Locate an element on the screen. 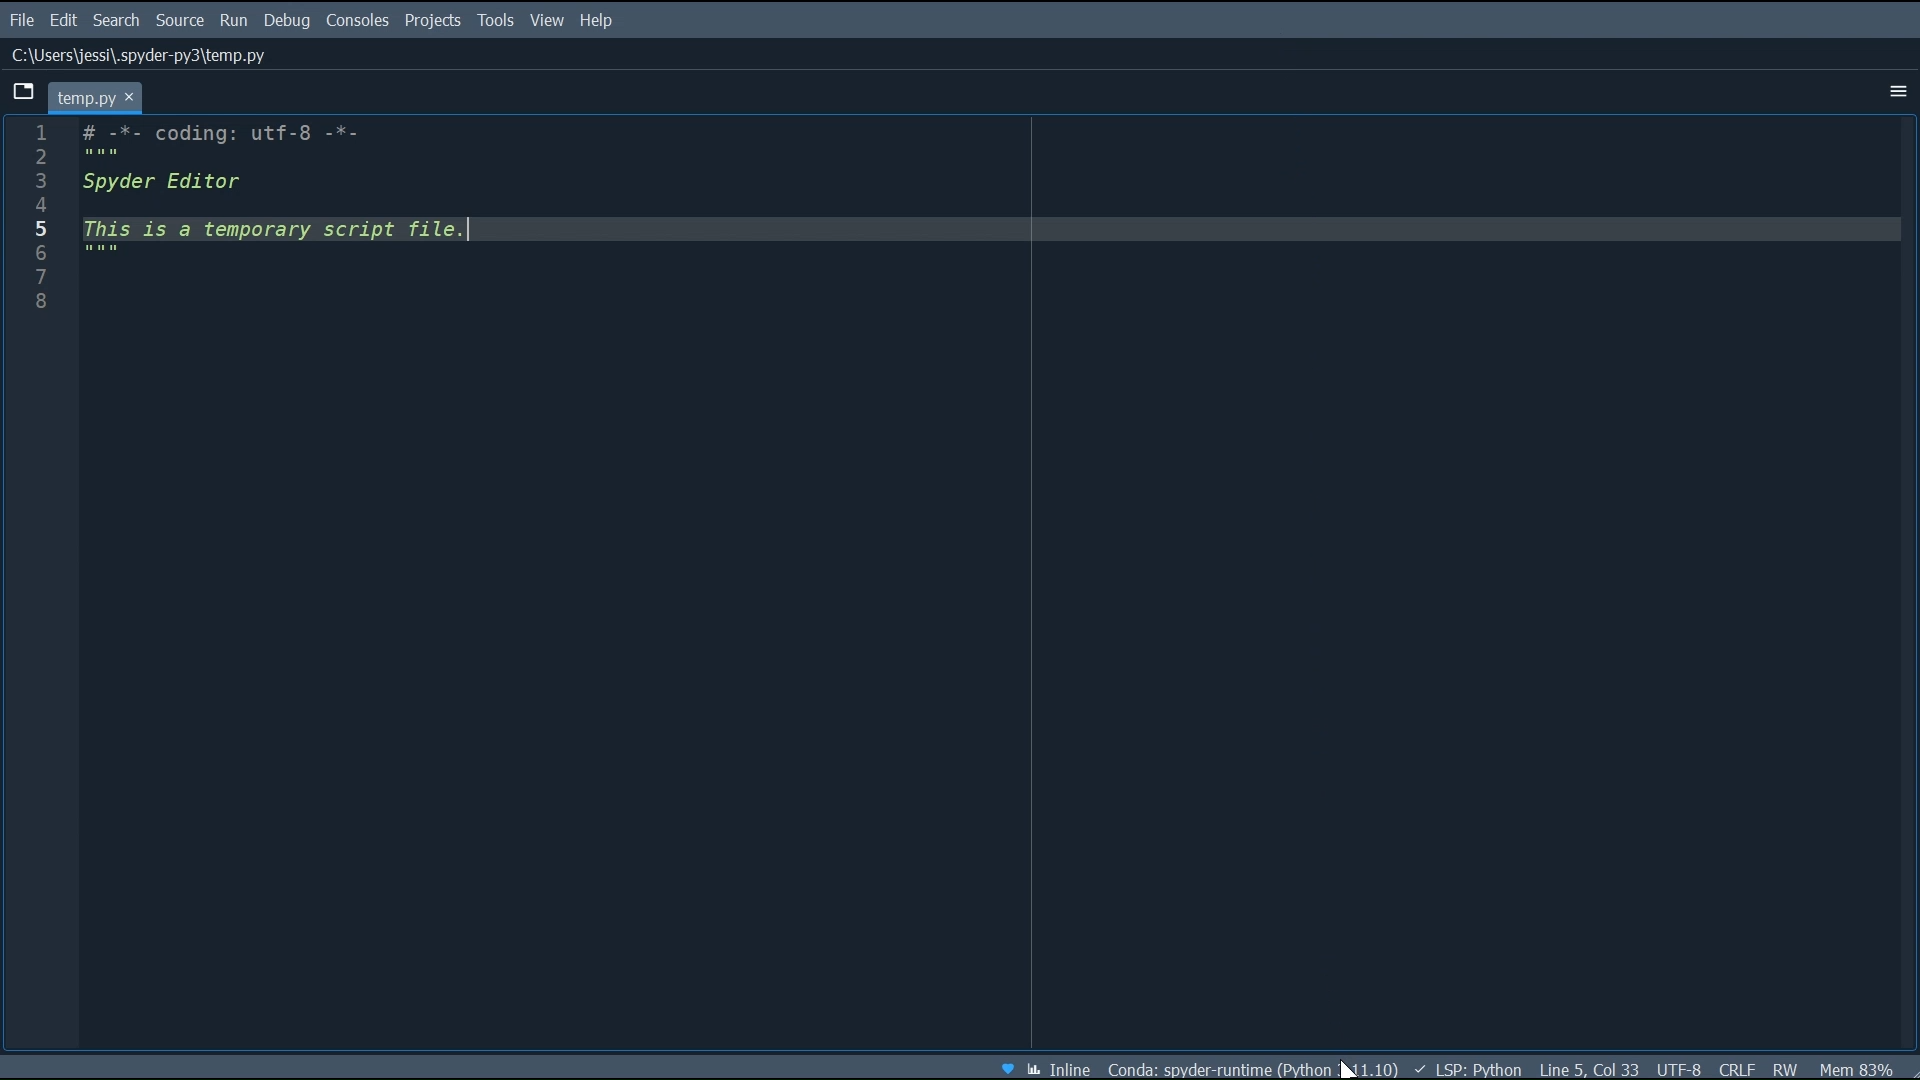 Image resolution: width=1920 pixels, height=1080 pixels. File Encoding is located at coordinates (1682, 1068).